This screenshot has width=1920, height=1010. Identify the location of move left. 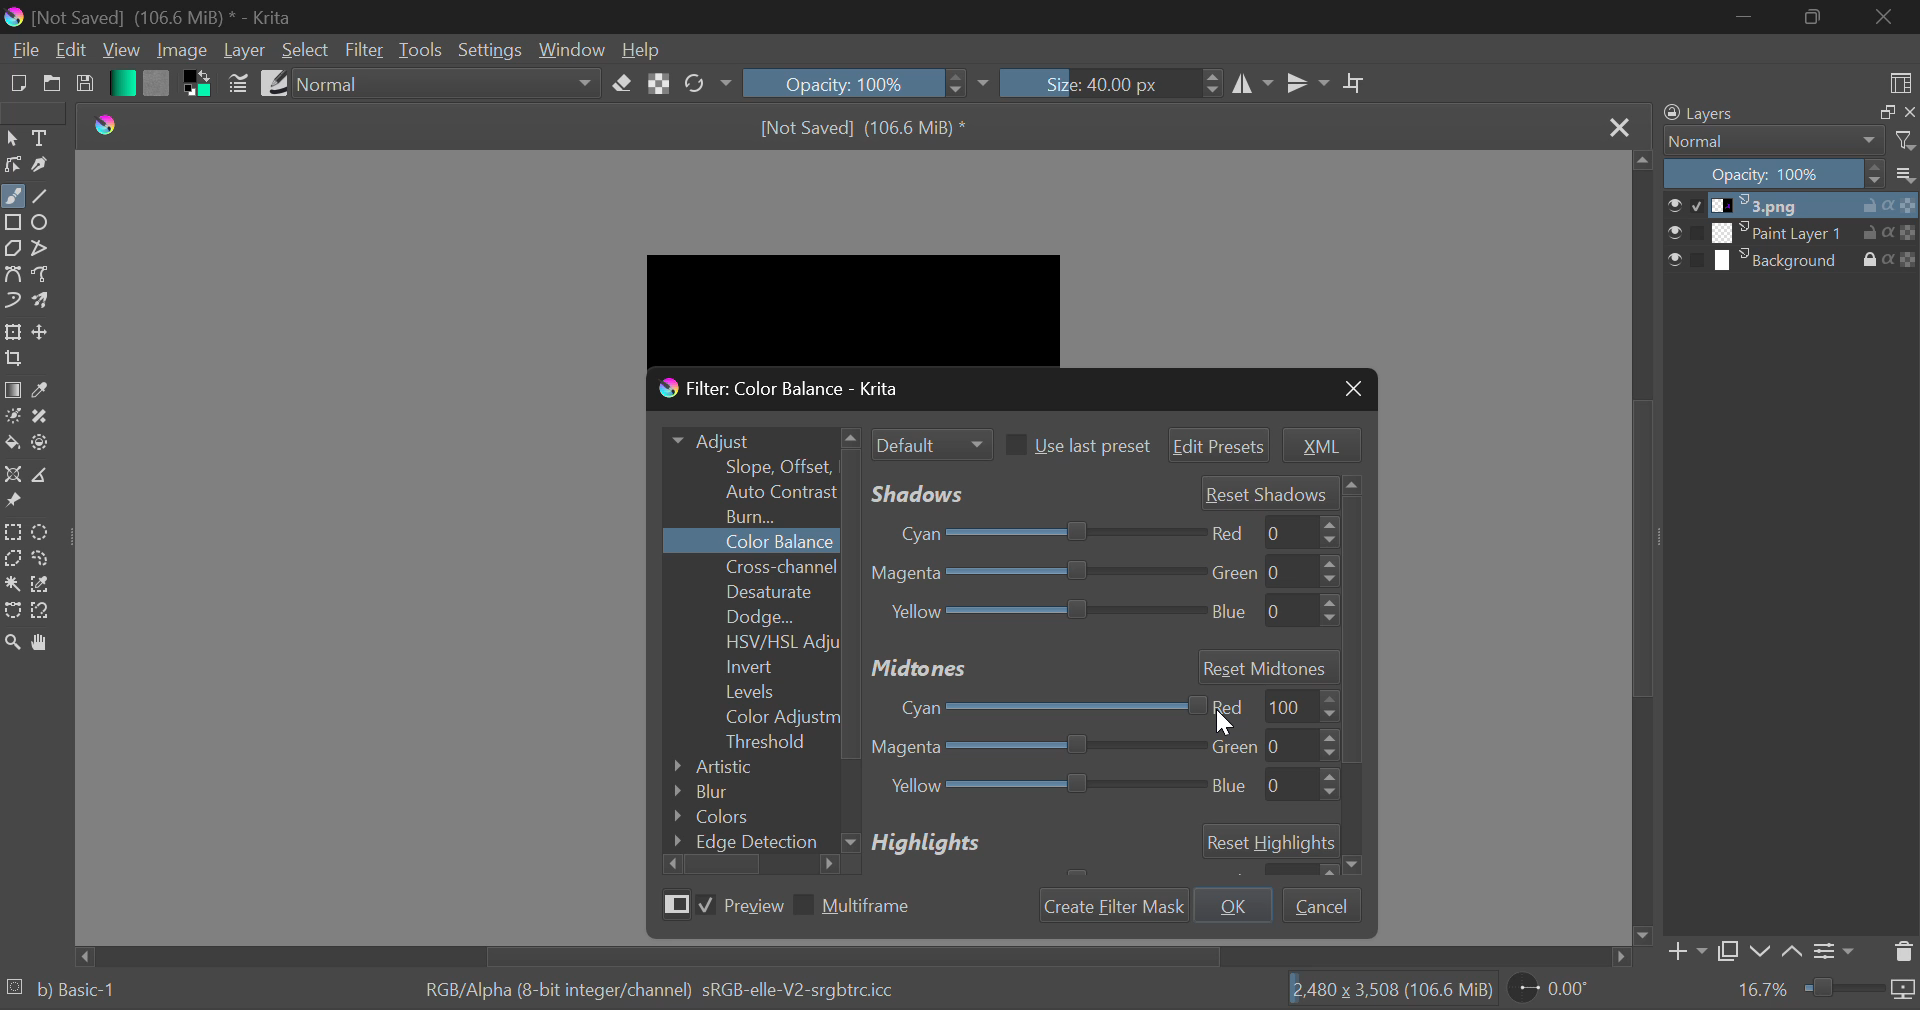
(87, 955).